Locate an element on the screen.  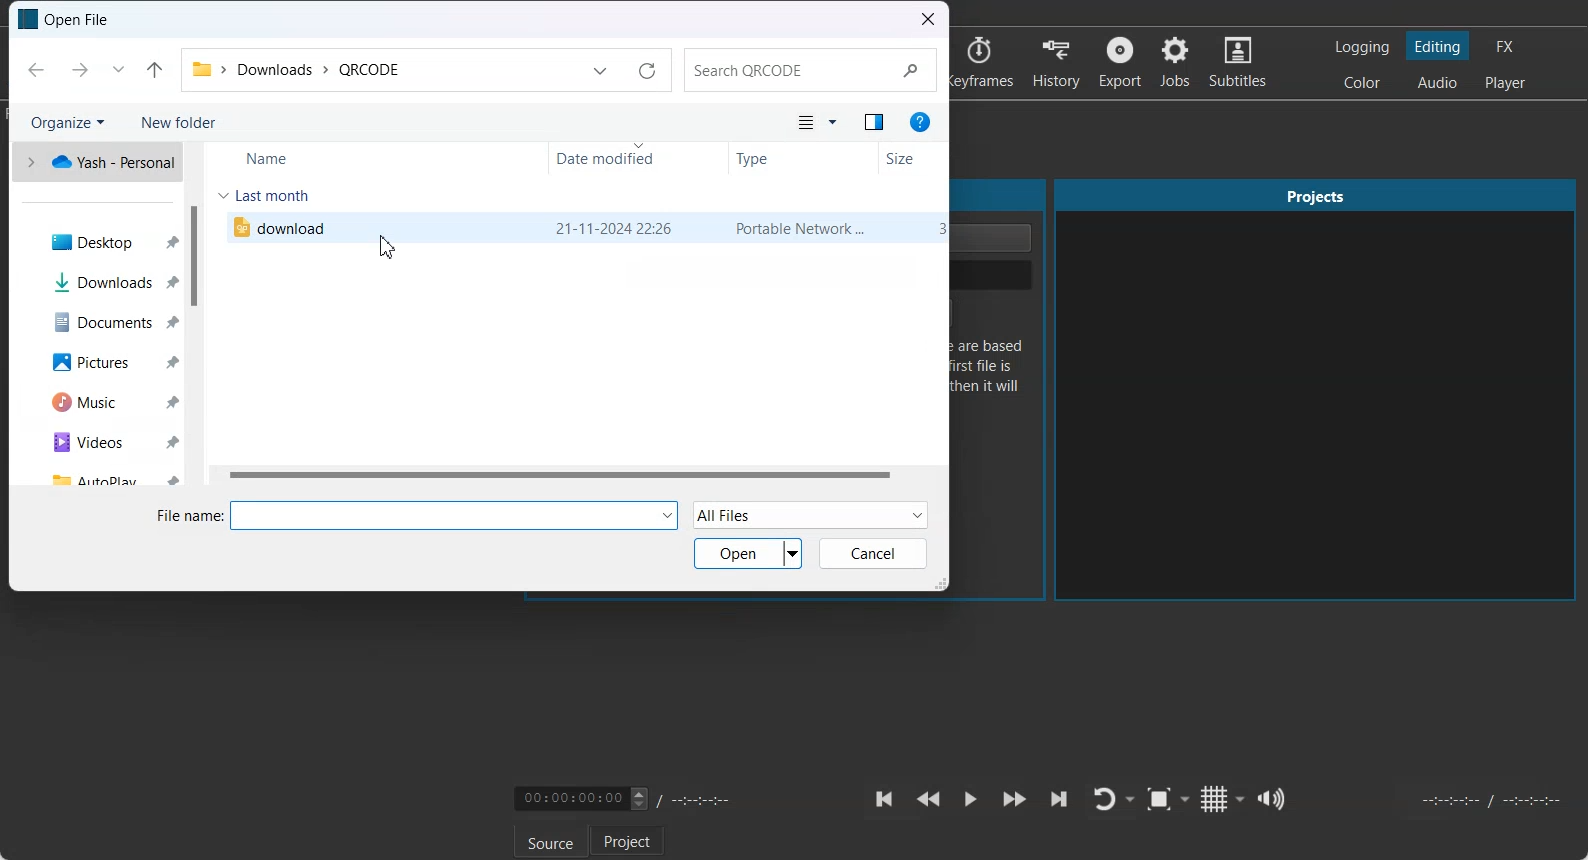
Timing  is located at coordinates (700, 800).